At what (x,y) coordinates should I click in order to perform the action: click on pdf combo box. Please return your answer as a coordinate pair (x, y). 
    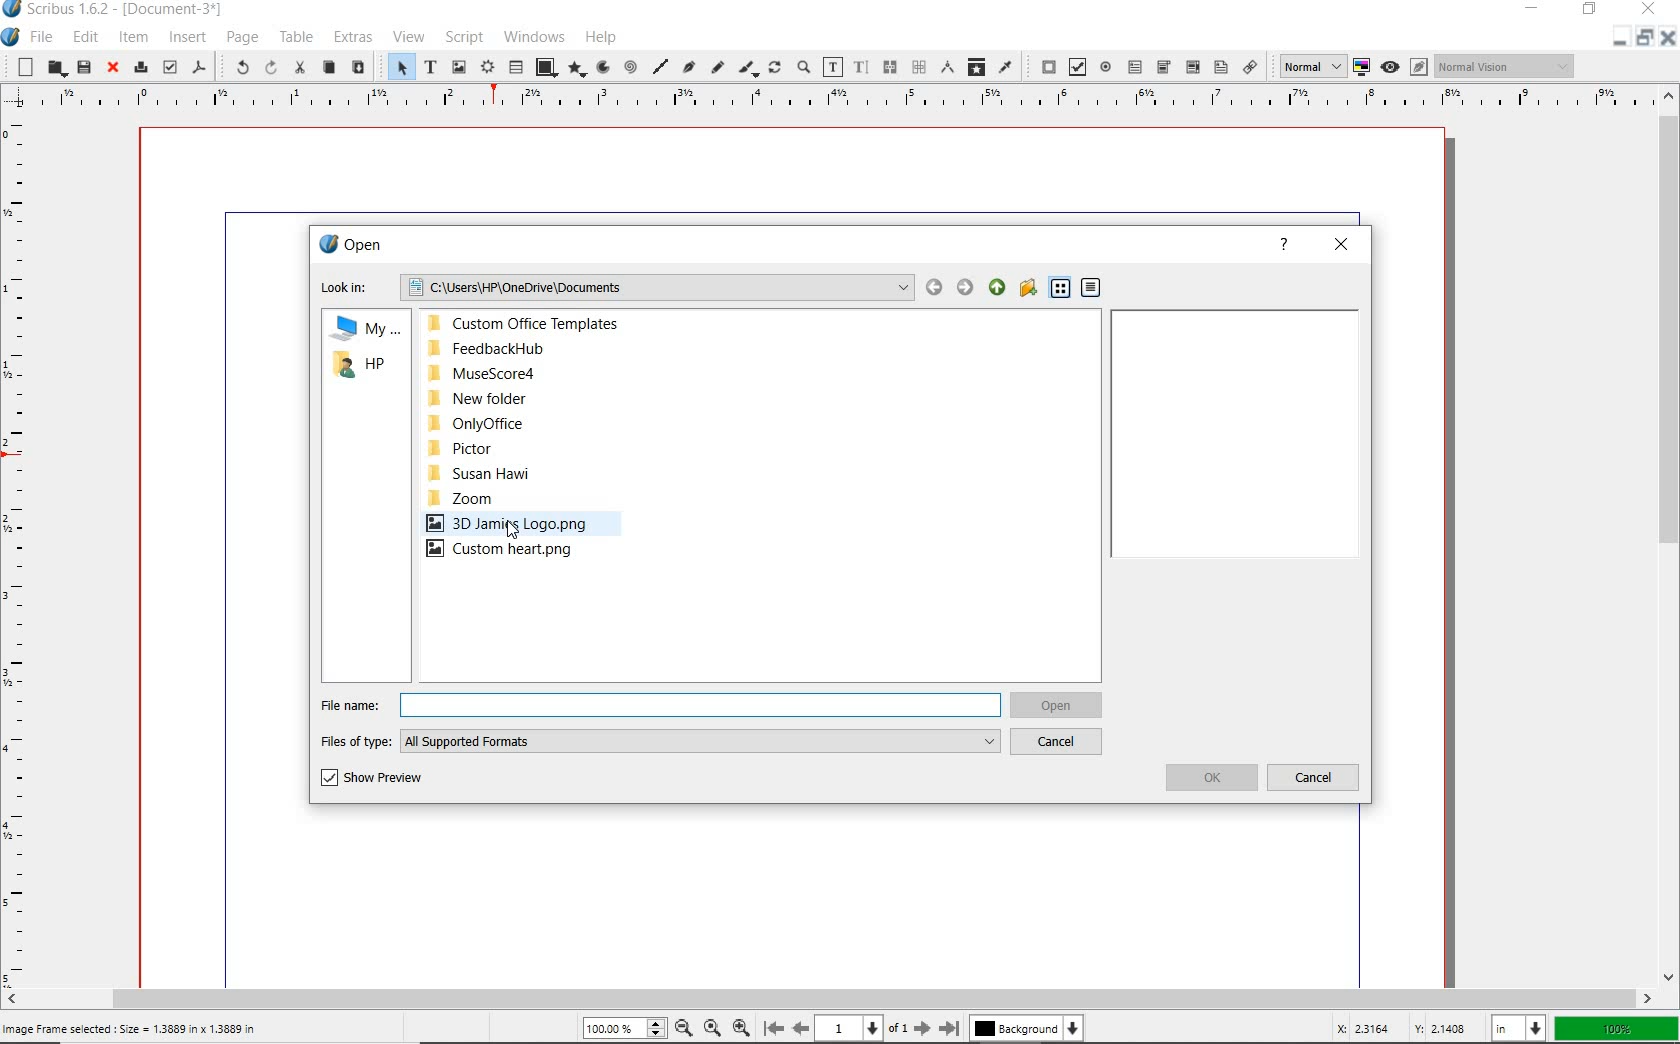
    Looking at the image, I should click on (1163, 67).